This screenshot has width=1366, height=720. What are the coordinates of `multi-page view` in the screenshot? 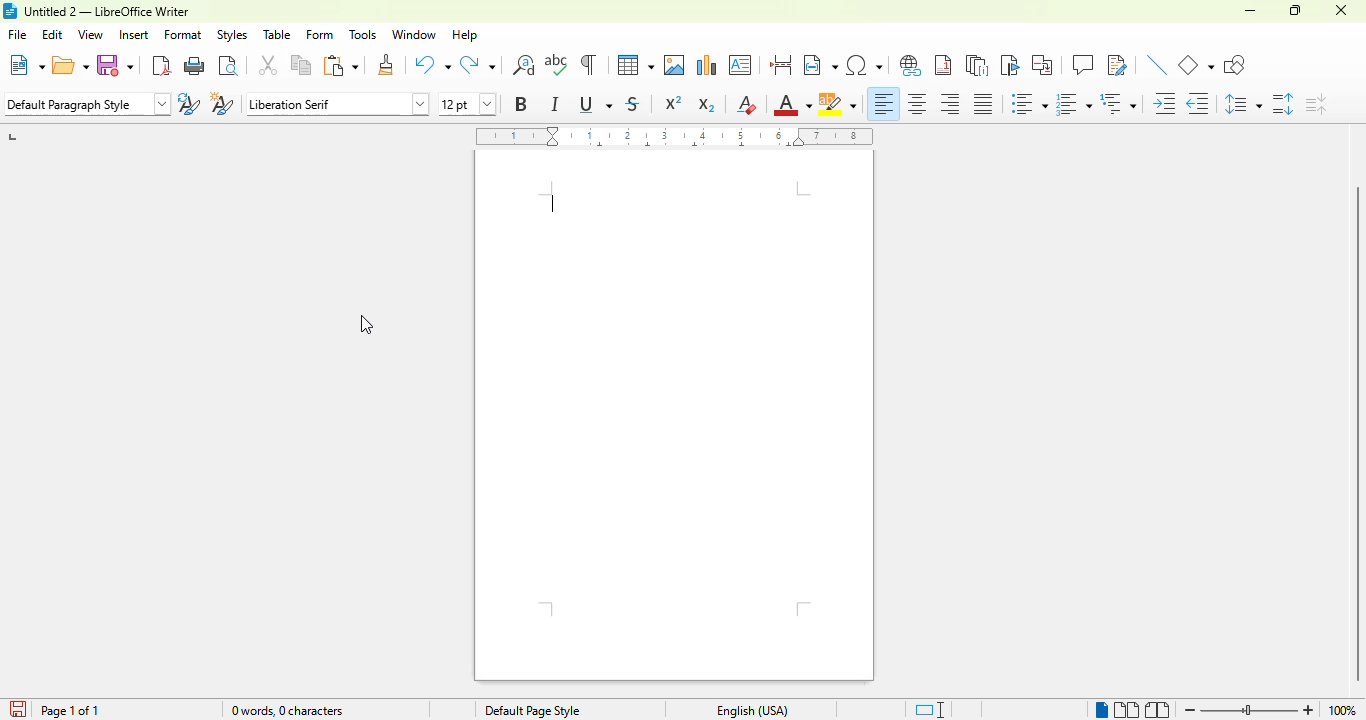 It's located at (1126, 710).